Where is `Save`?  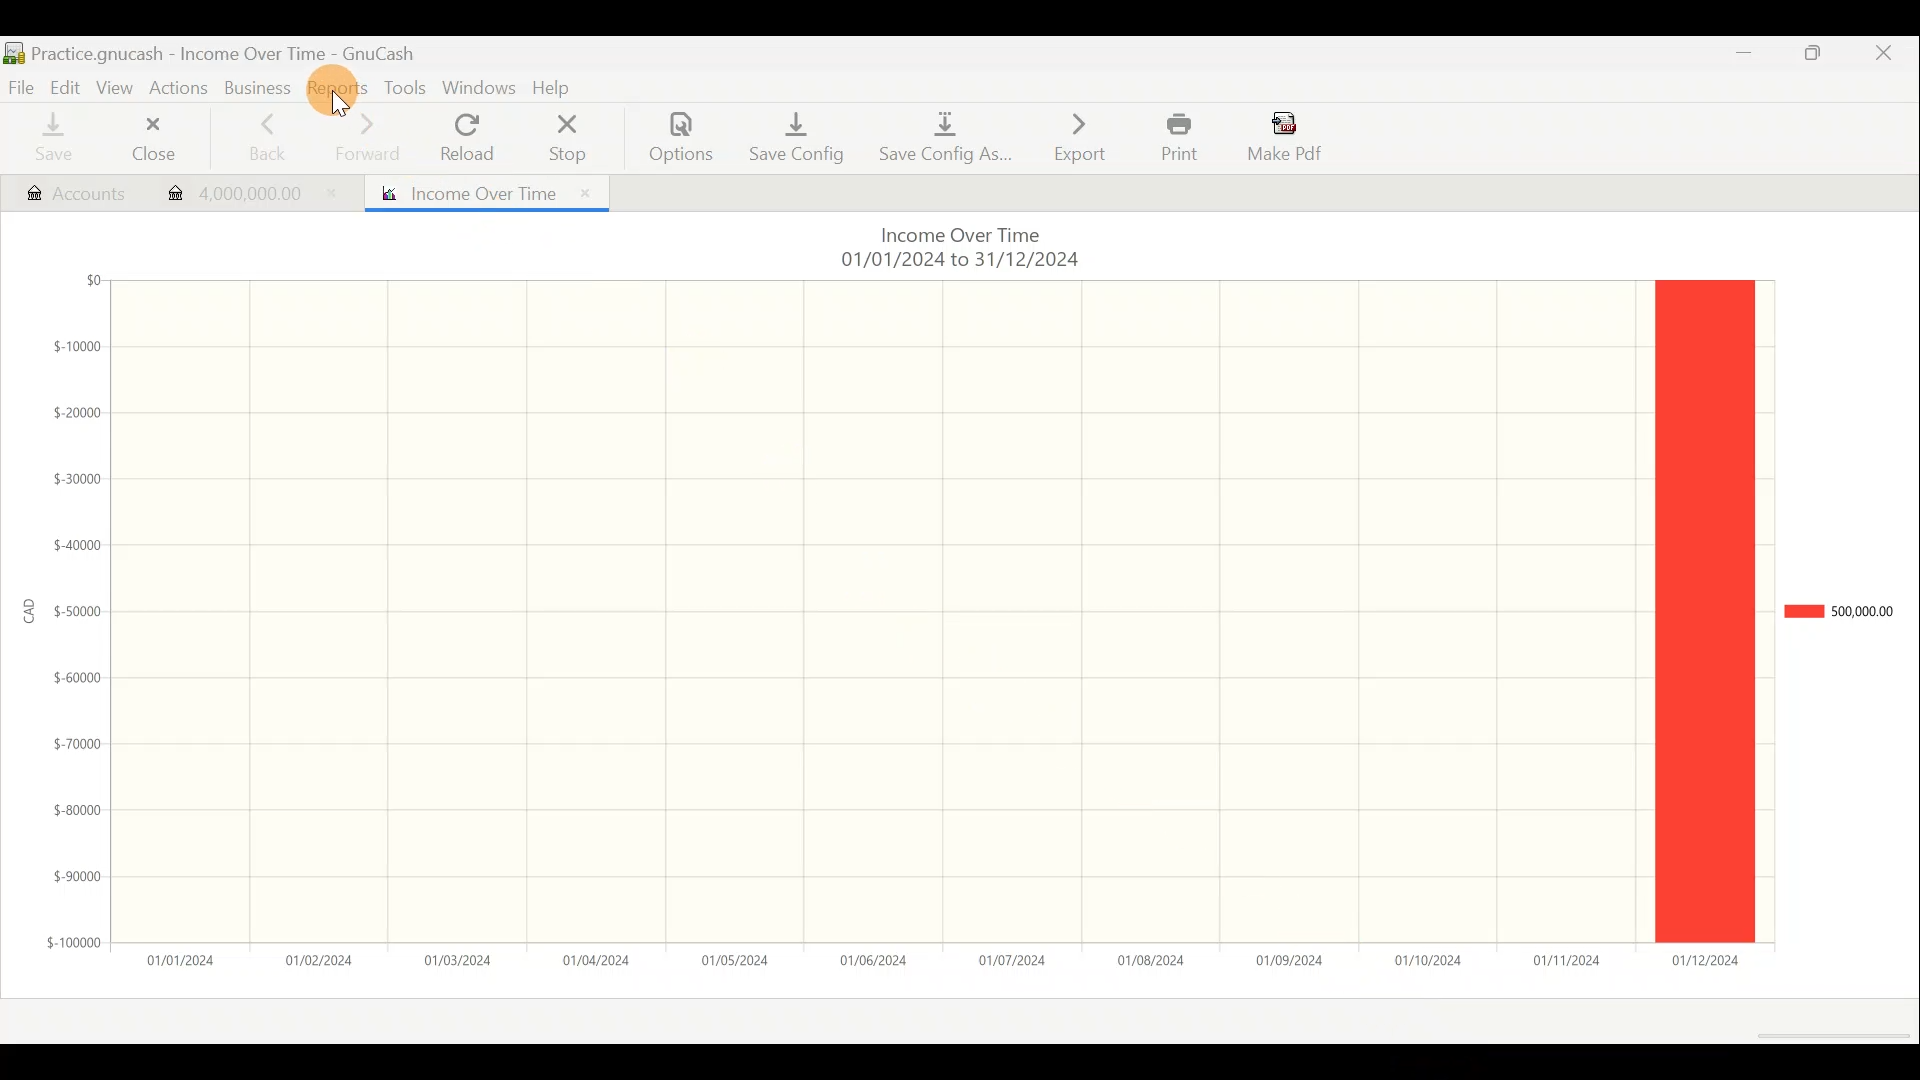
Save is located at coordinates (53, 140).